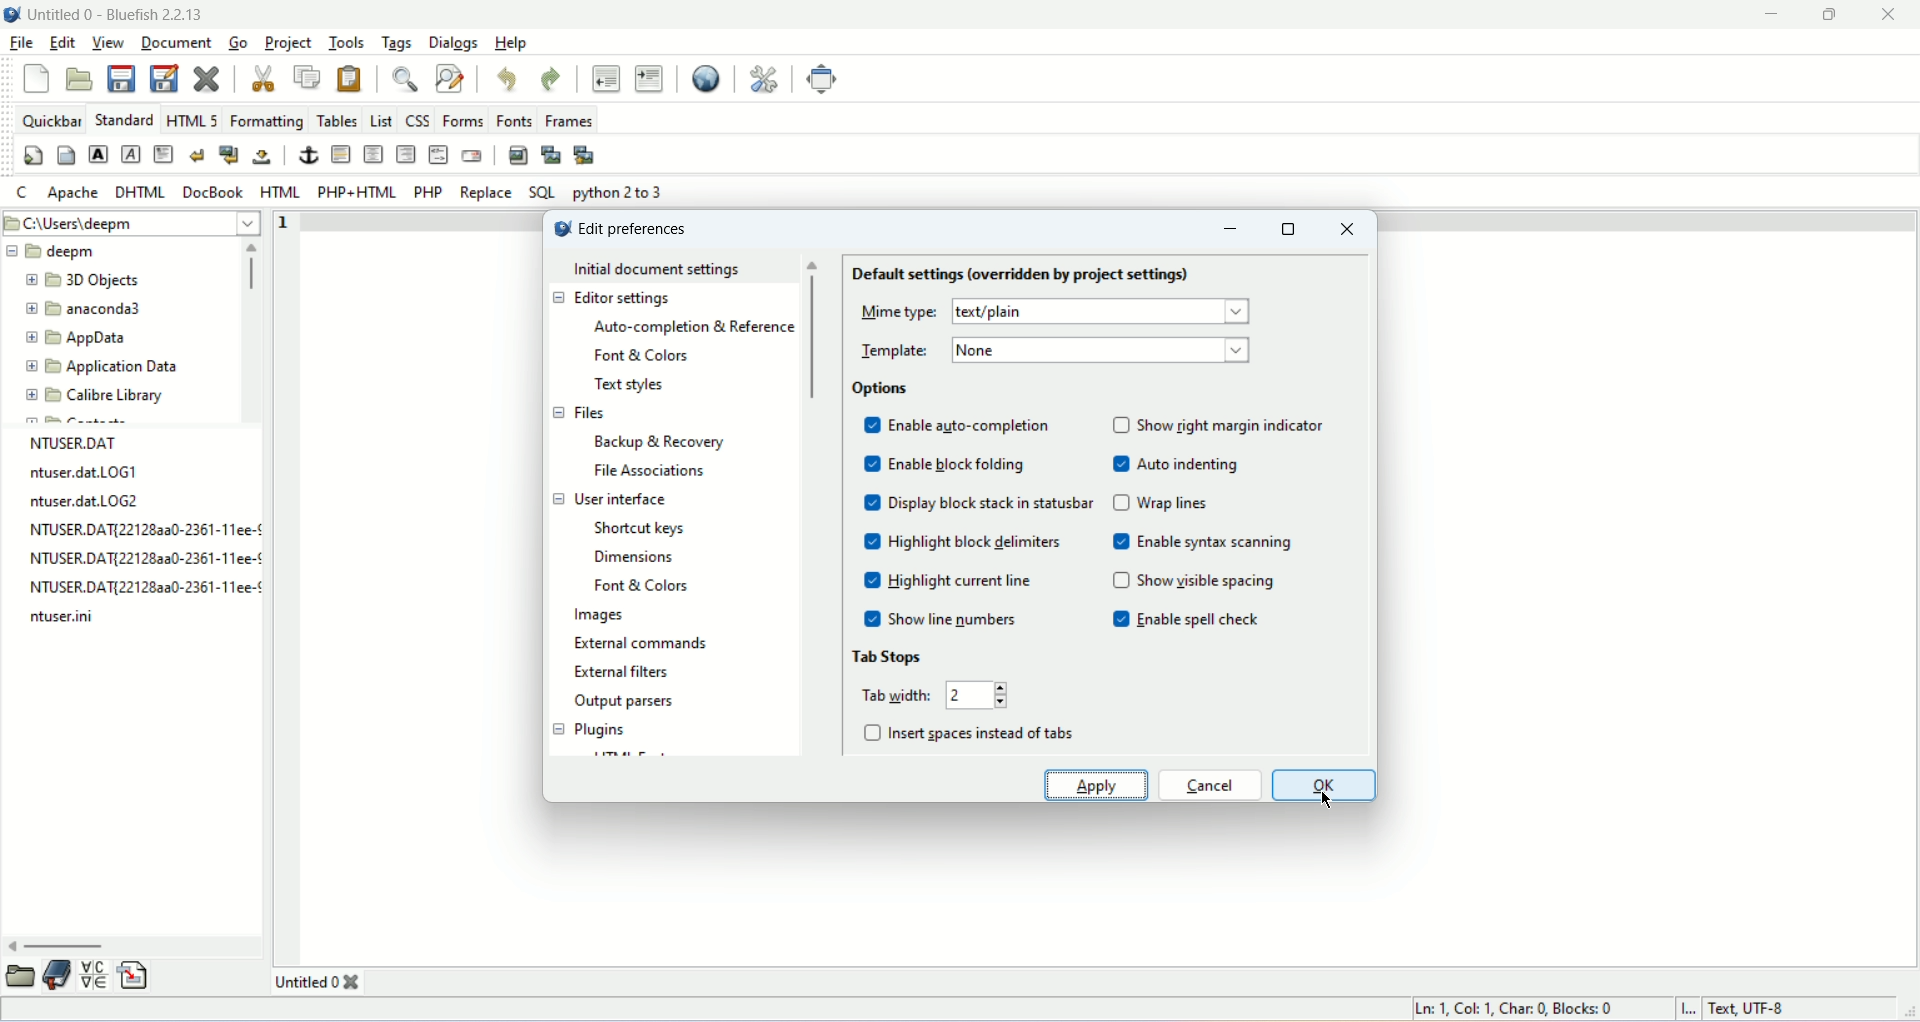 The height and width of the screenshot is (1022, 1920). What do you see at coordinates (75, 255) in the screenshot?
I see `deepm` at bounding box center [75, 255].